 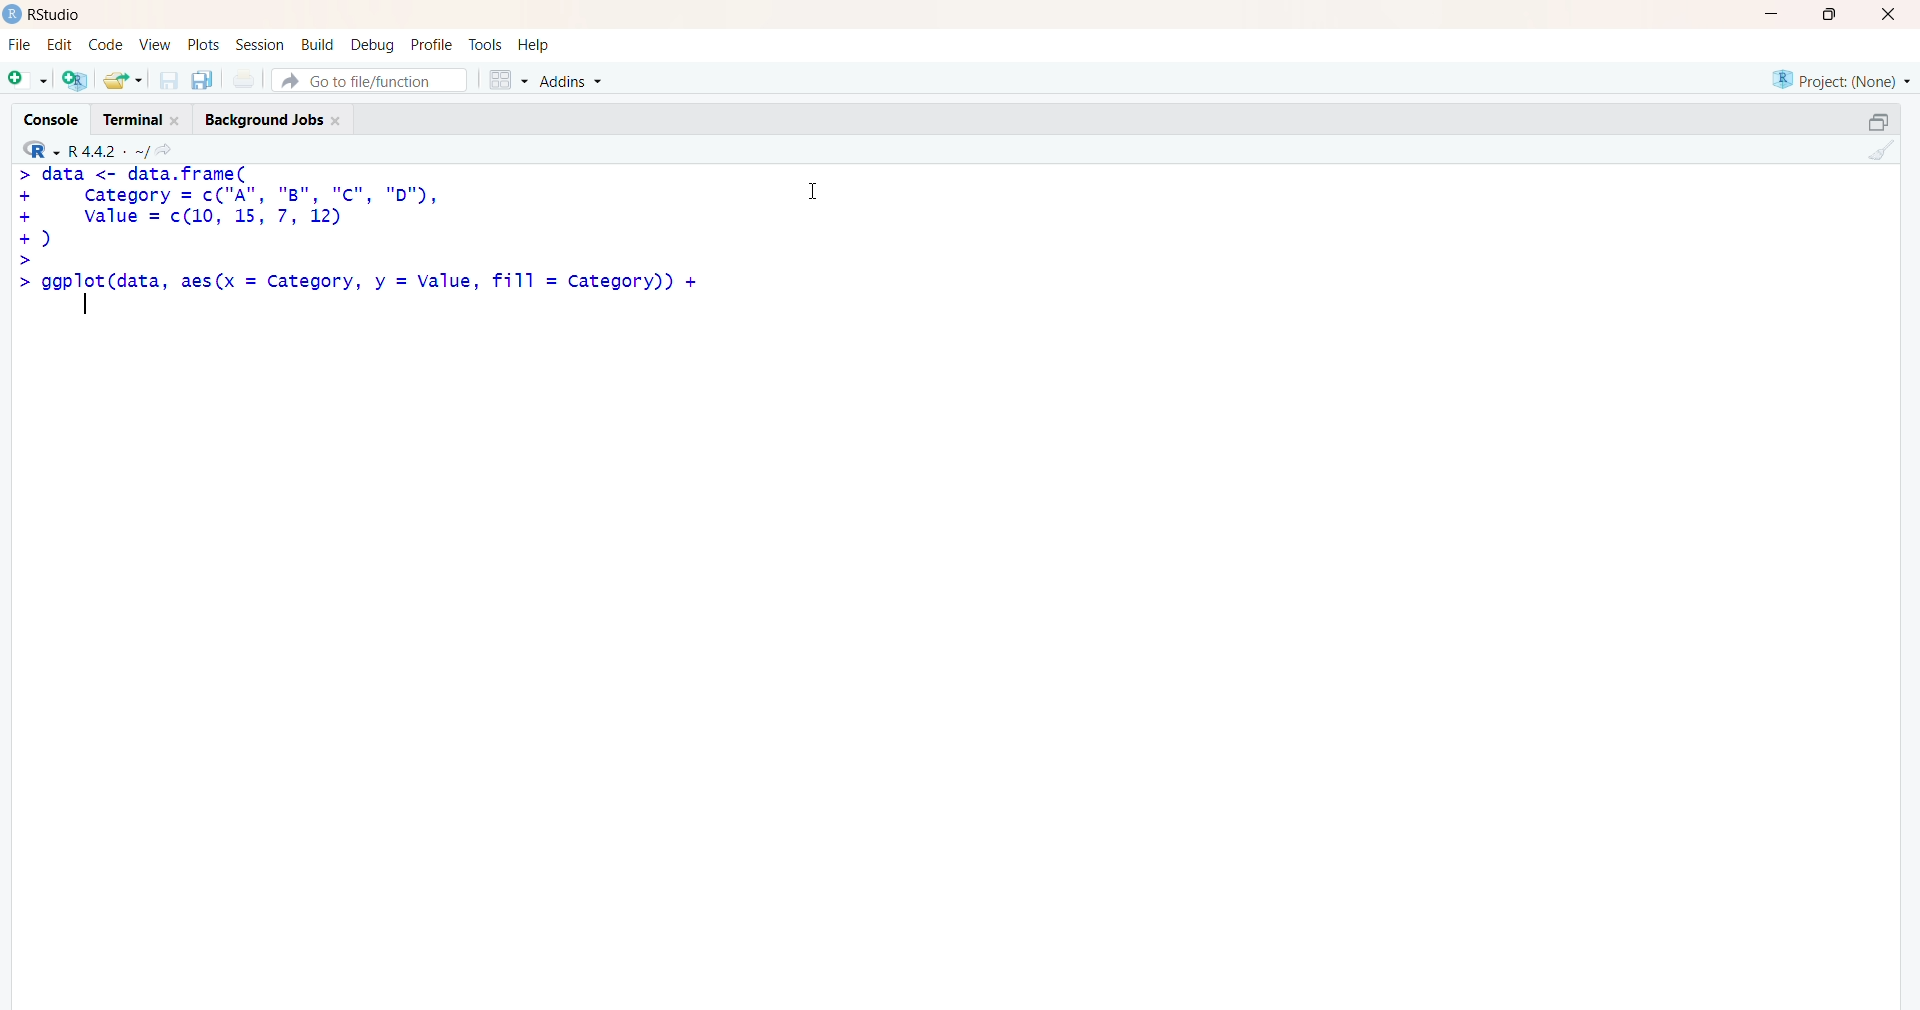 I want to click on maximize, so click(x=1836, y=14).